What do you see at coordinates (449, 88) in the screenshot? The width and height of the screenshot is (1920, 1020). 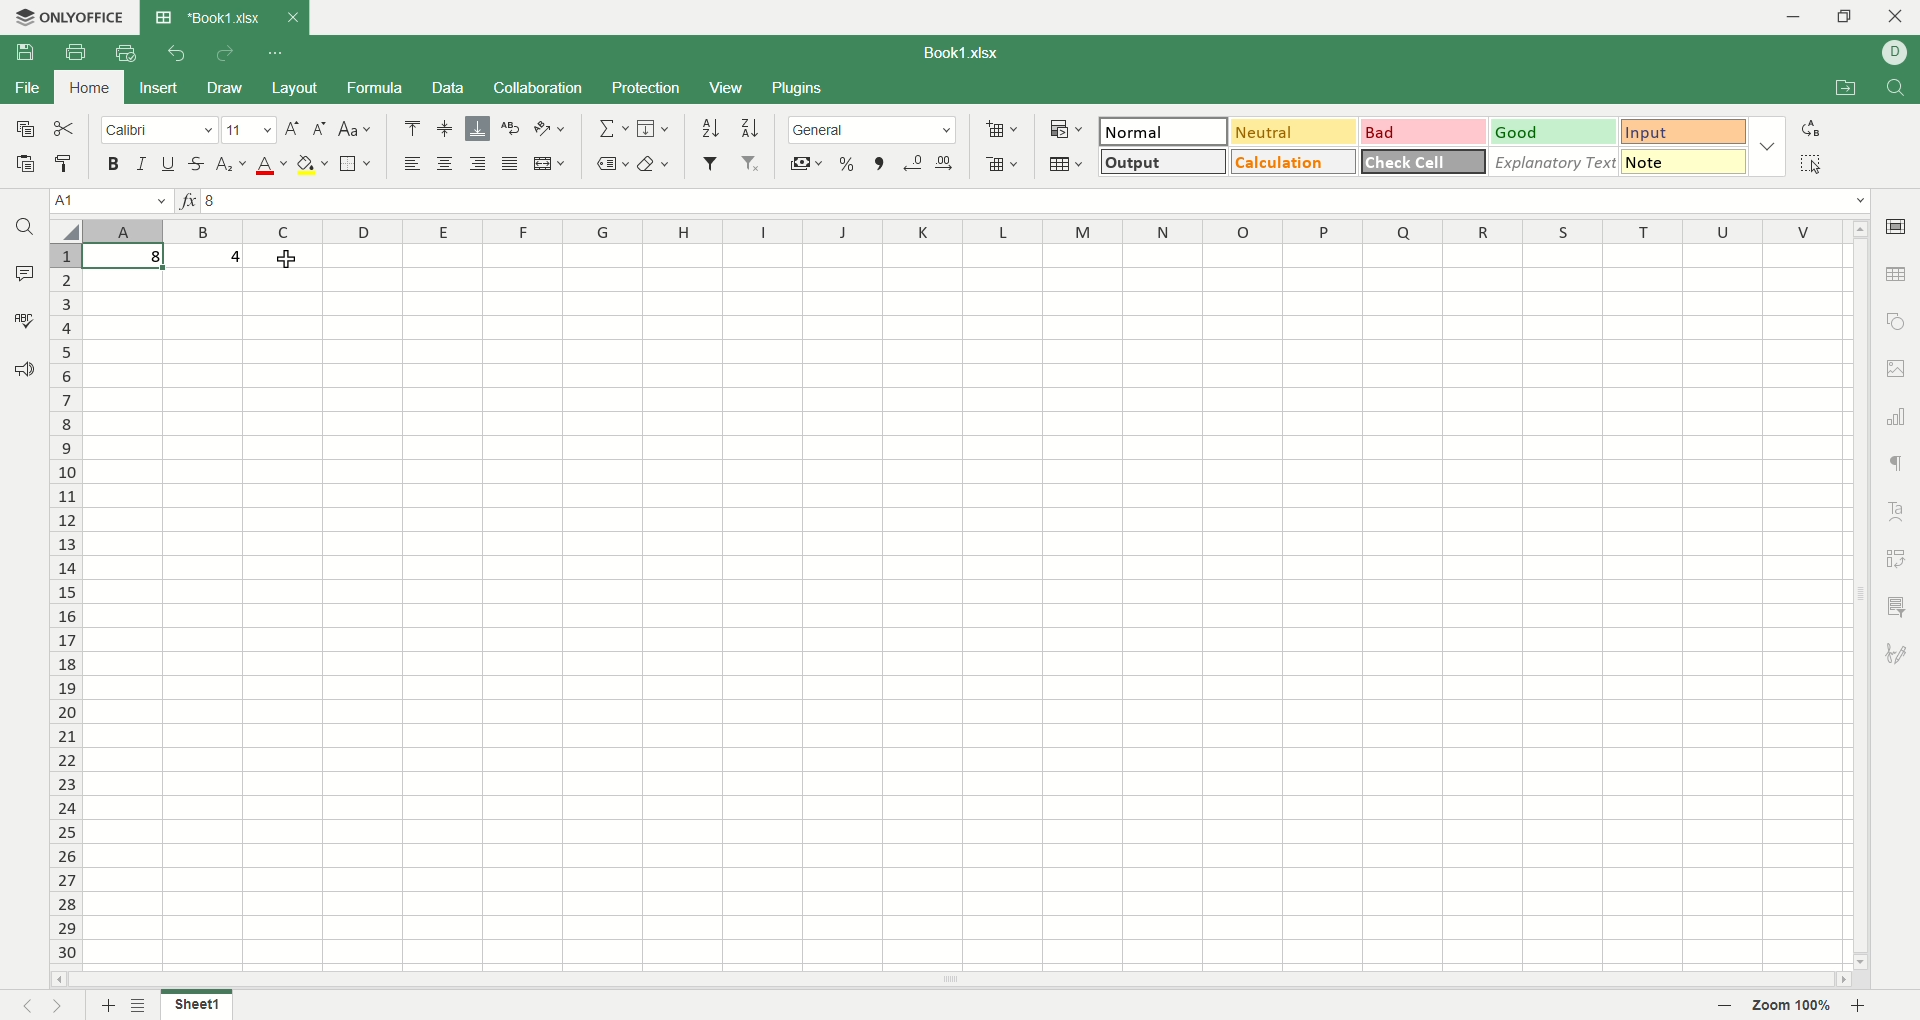 I see `data` at bounding box center [449, 88].